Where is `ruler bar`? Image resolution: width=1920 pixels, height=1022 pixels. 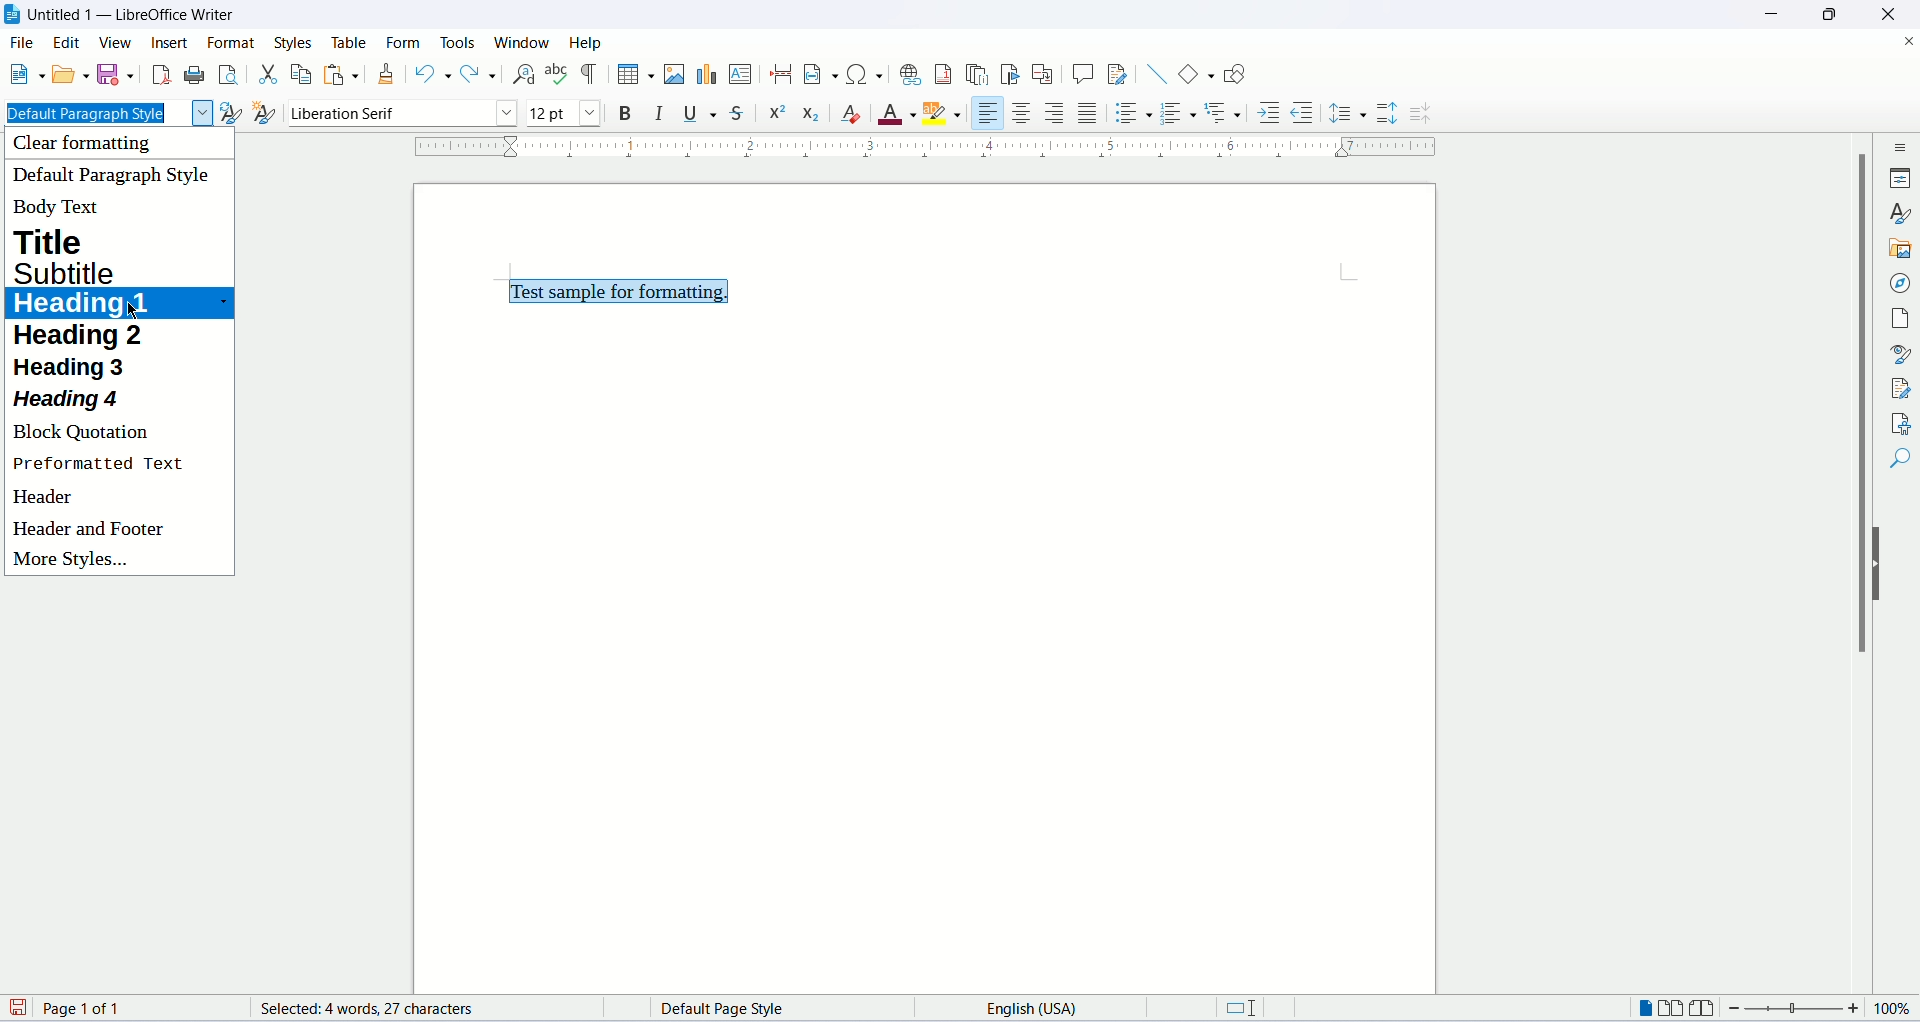
ruler bar is located at coordinates (929, 151).